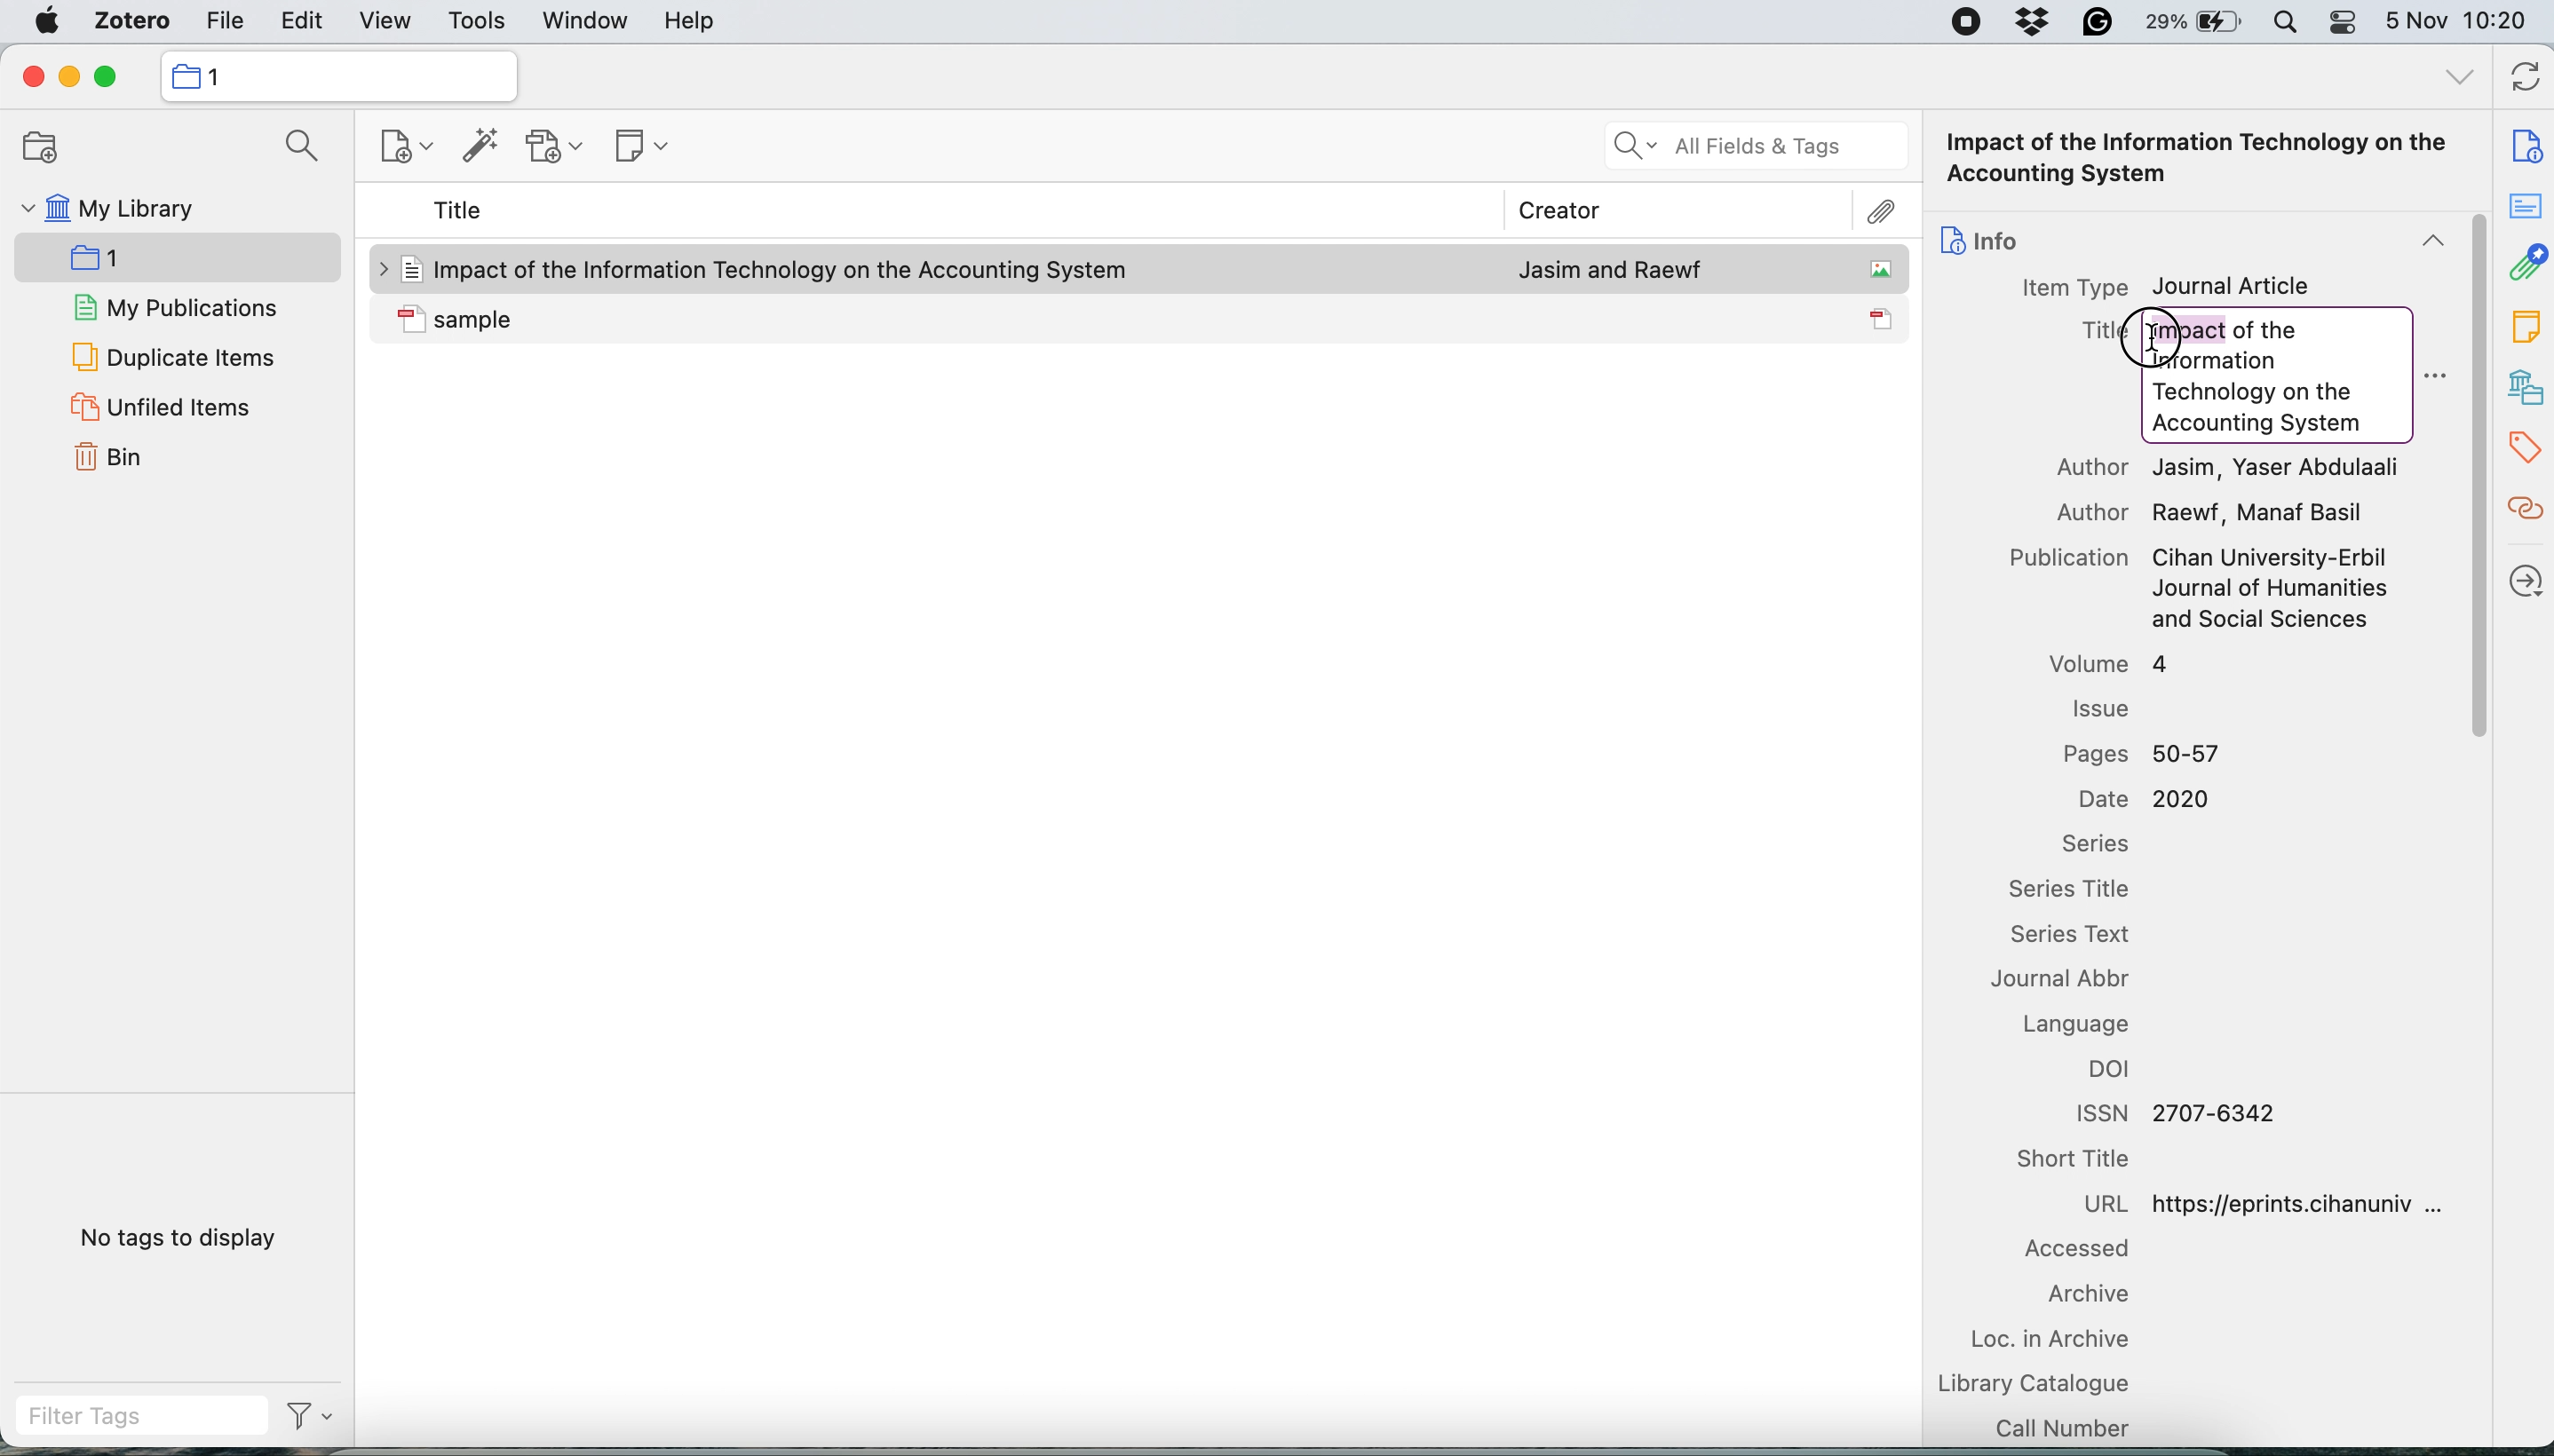 Image resolution: width=2554 pixels, height=1456 pixels. What do you see at coordinates (127, 23) in the screenshot?
I see `zotero` at bounding box center [127, 23].